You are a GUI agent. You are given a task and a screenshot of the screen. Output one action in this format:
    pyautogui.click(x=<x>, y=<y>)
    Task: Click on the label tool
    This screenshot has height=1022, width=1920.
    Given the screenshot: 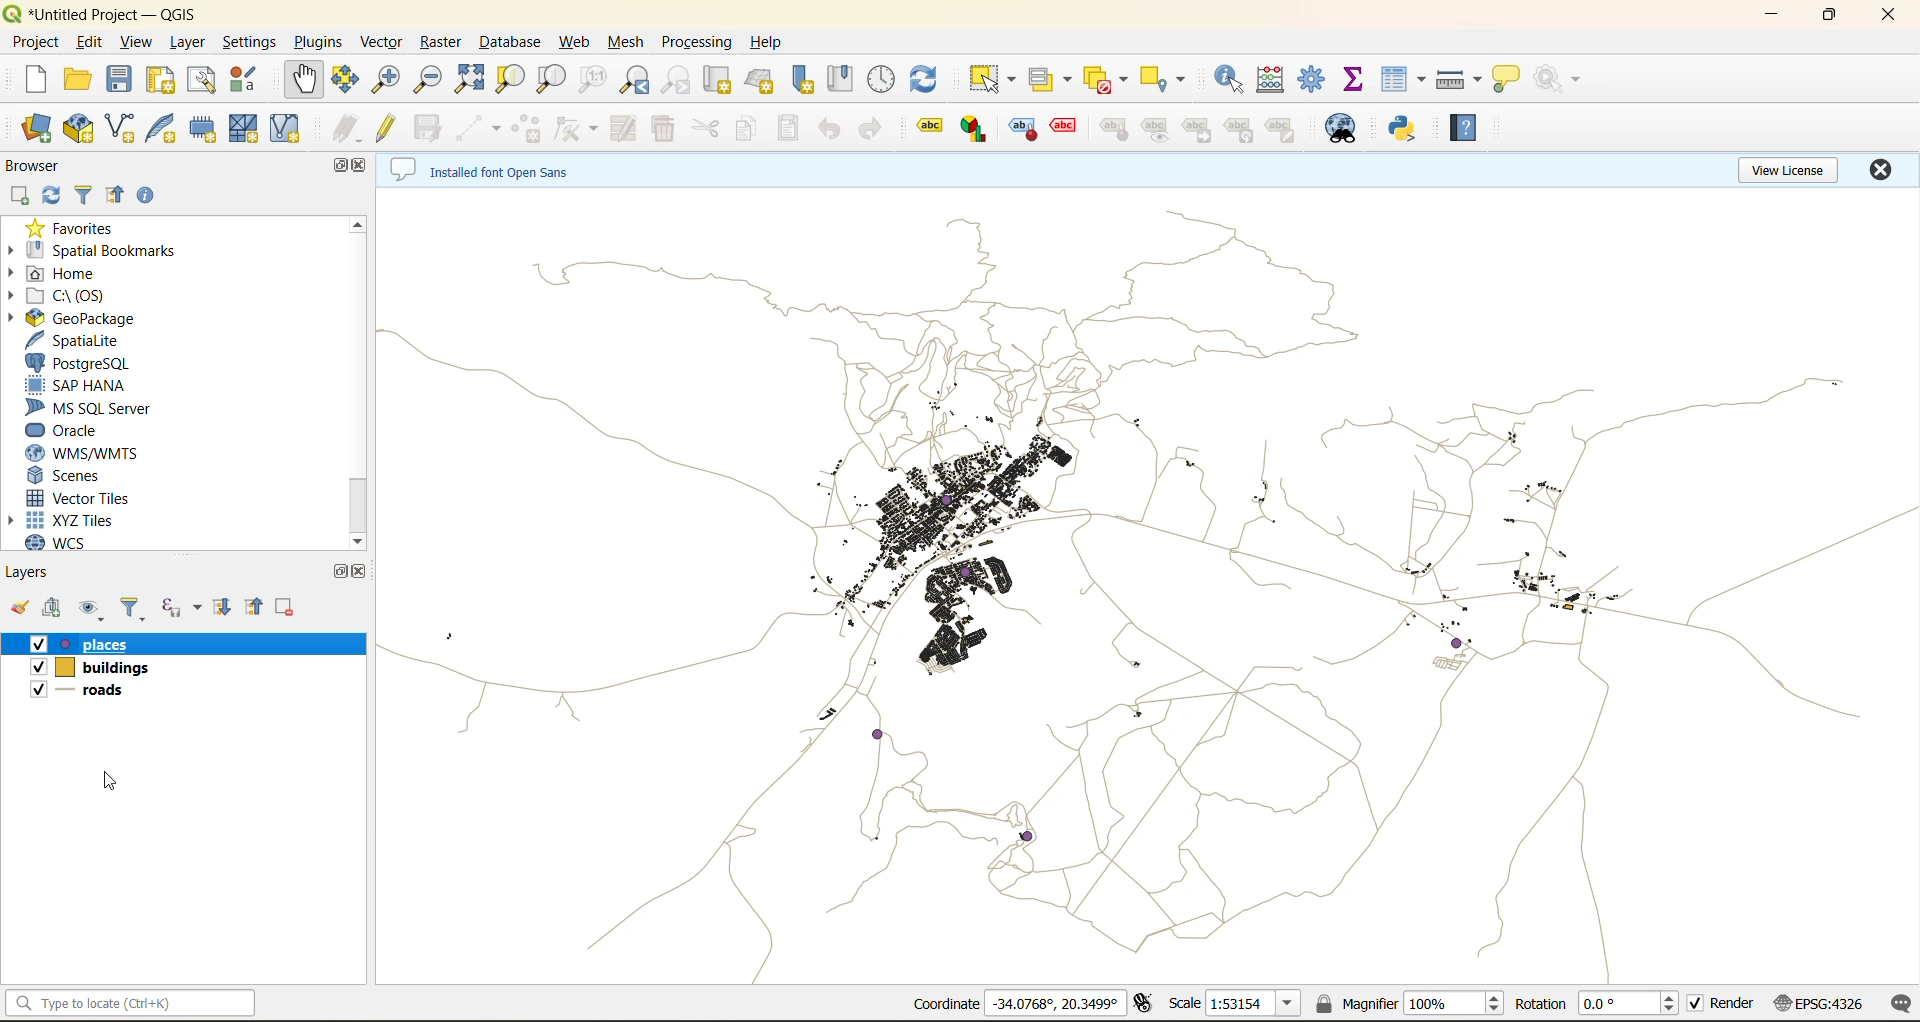 What is the action you would take?
    pyautogui.click(x=1025, y=129)
    